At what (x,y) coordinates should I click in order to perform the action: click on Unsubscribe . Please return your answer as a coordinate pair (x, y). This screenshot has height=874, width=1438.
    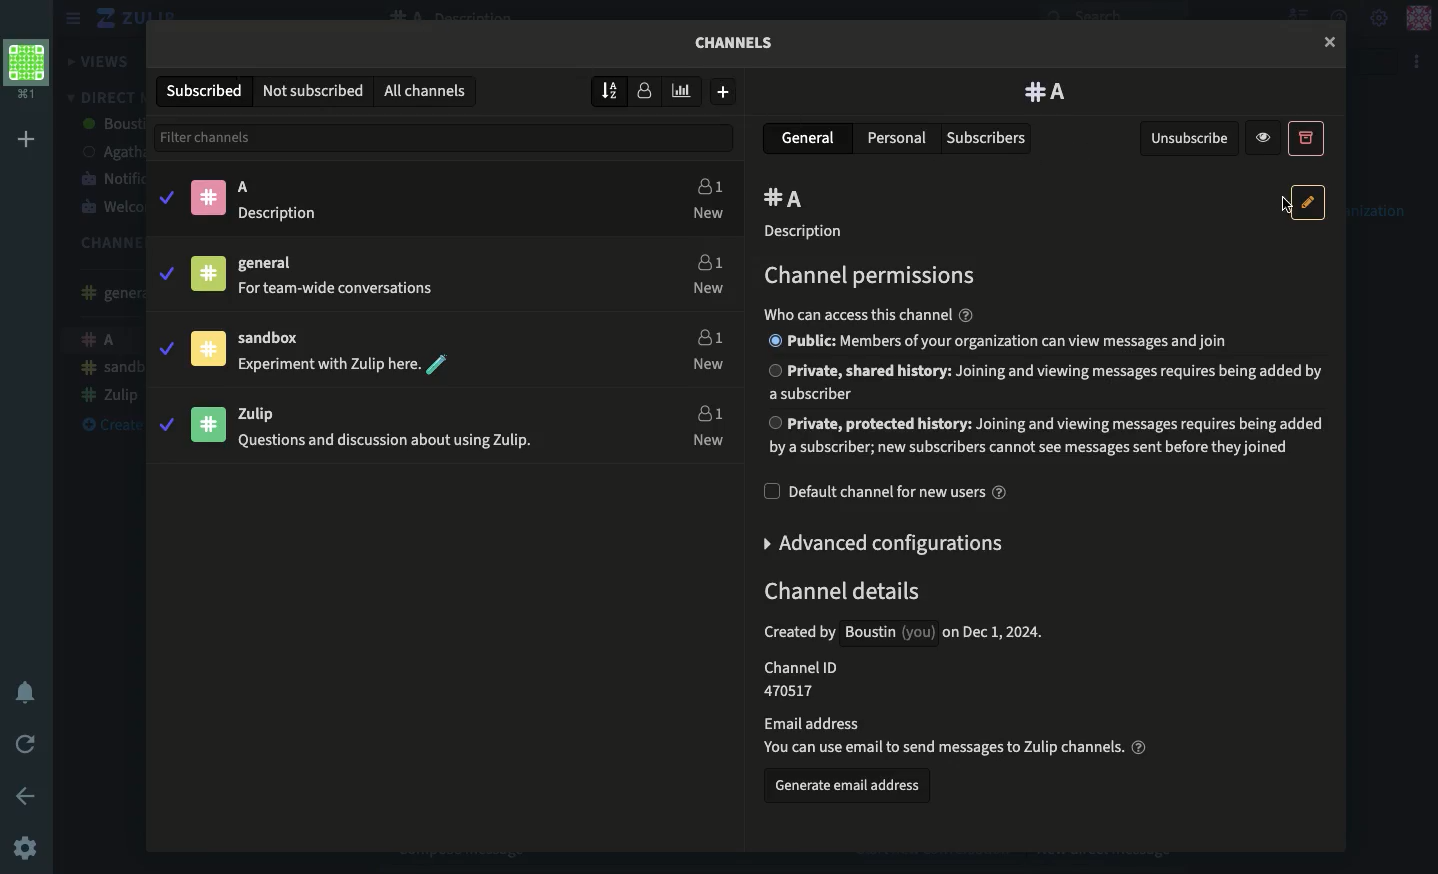
    Looking at the image, I should click on (1191, 139).